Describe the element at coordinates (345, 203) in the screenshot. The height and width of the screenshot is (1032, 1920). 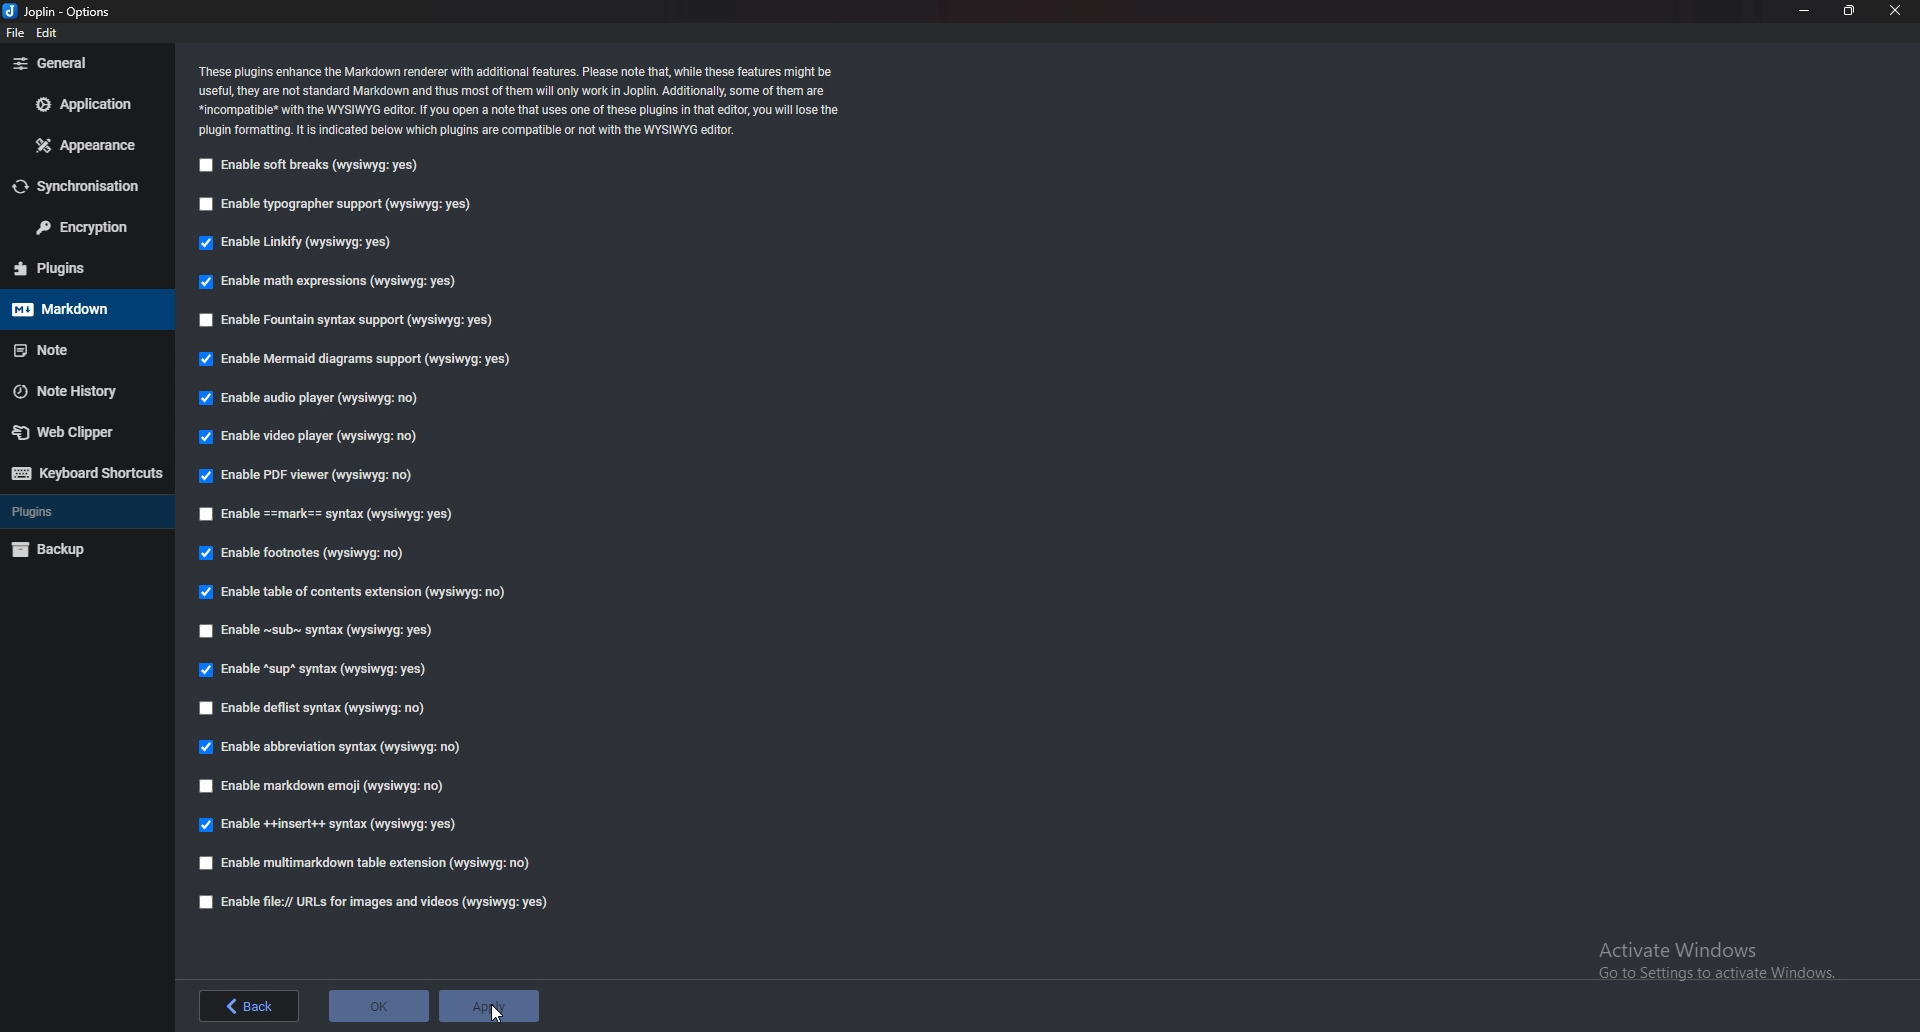
I see `Enable typographer support` at that location.